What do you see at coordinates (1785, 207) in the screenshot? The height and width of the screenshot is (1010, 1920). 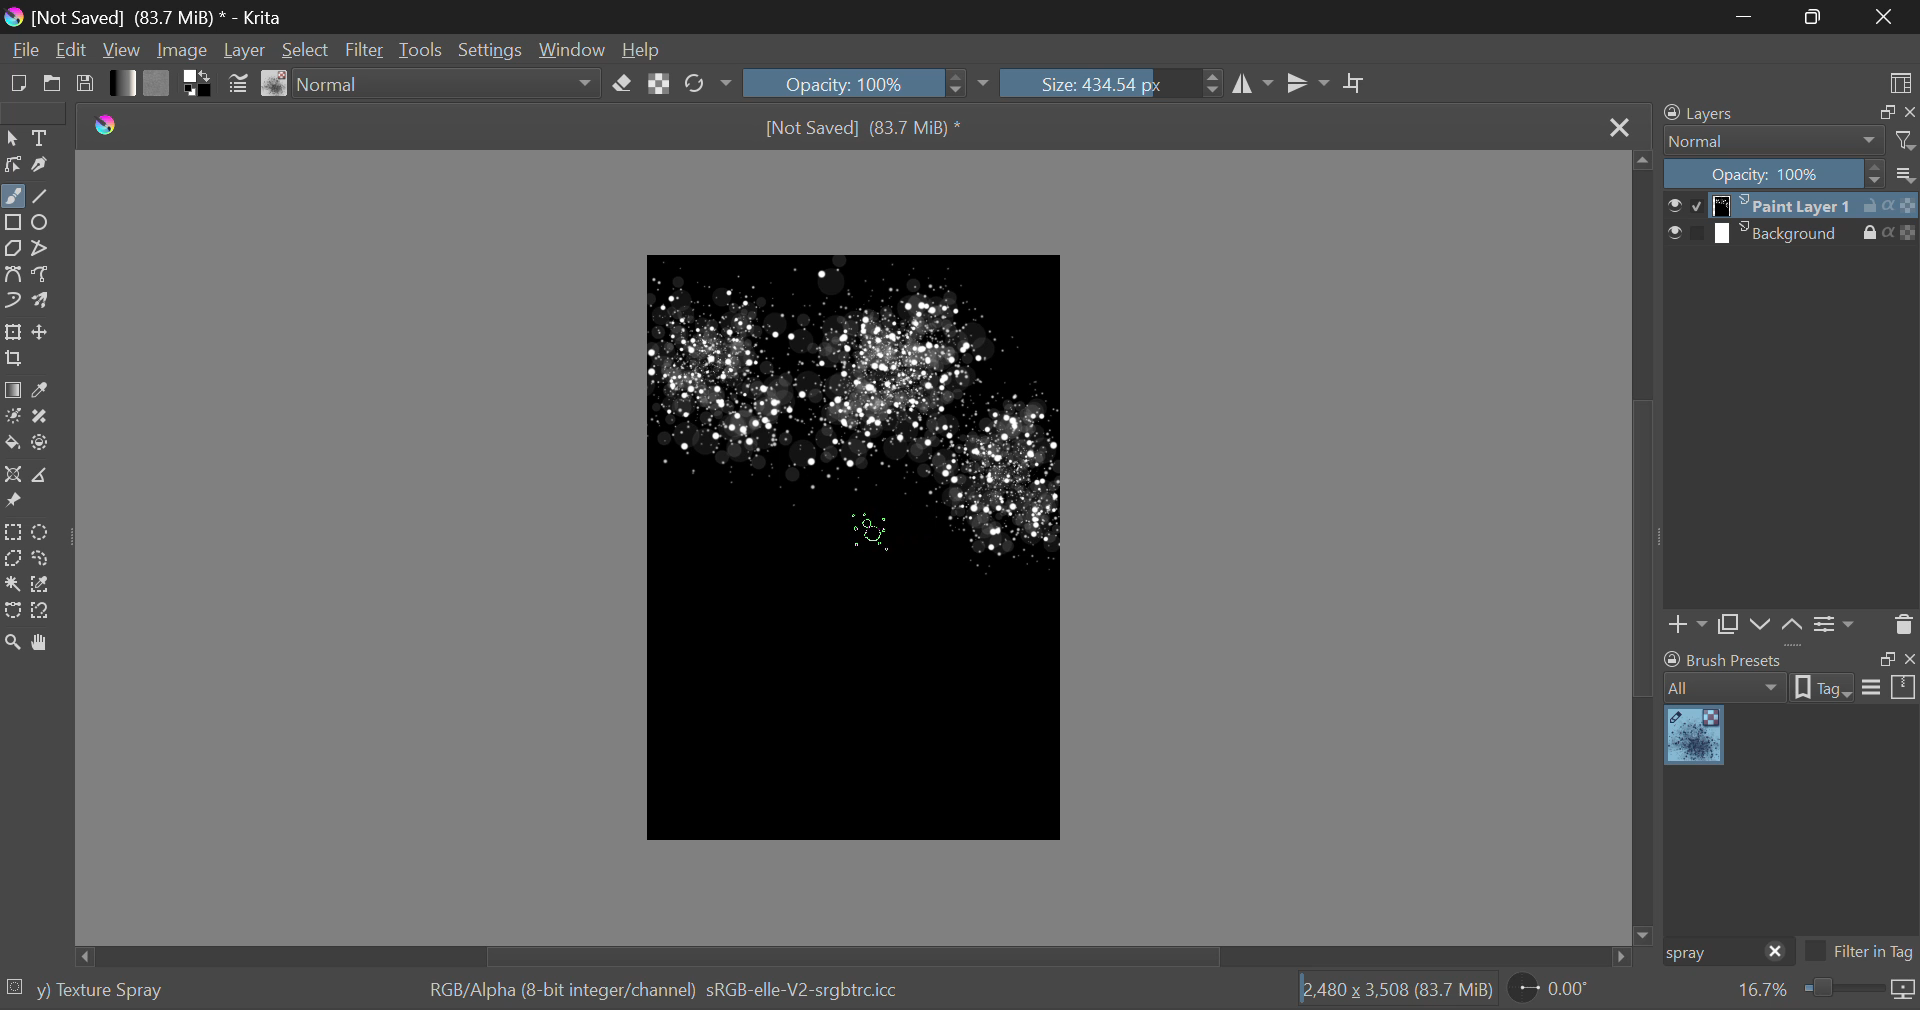 I see `layer 1` at bounding box center [1785, 207].